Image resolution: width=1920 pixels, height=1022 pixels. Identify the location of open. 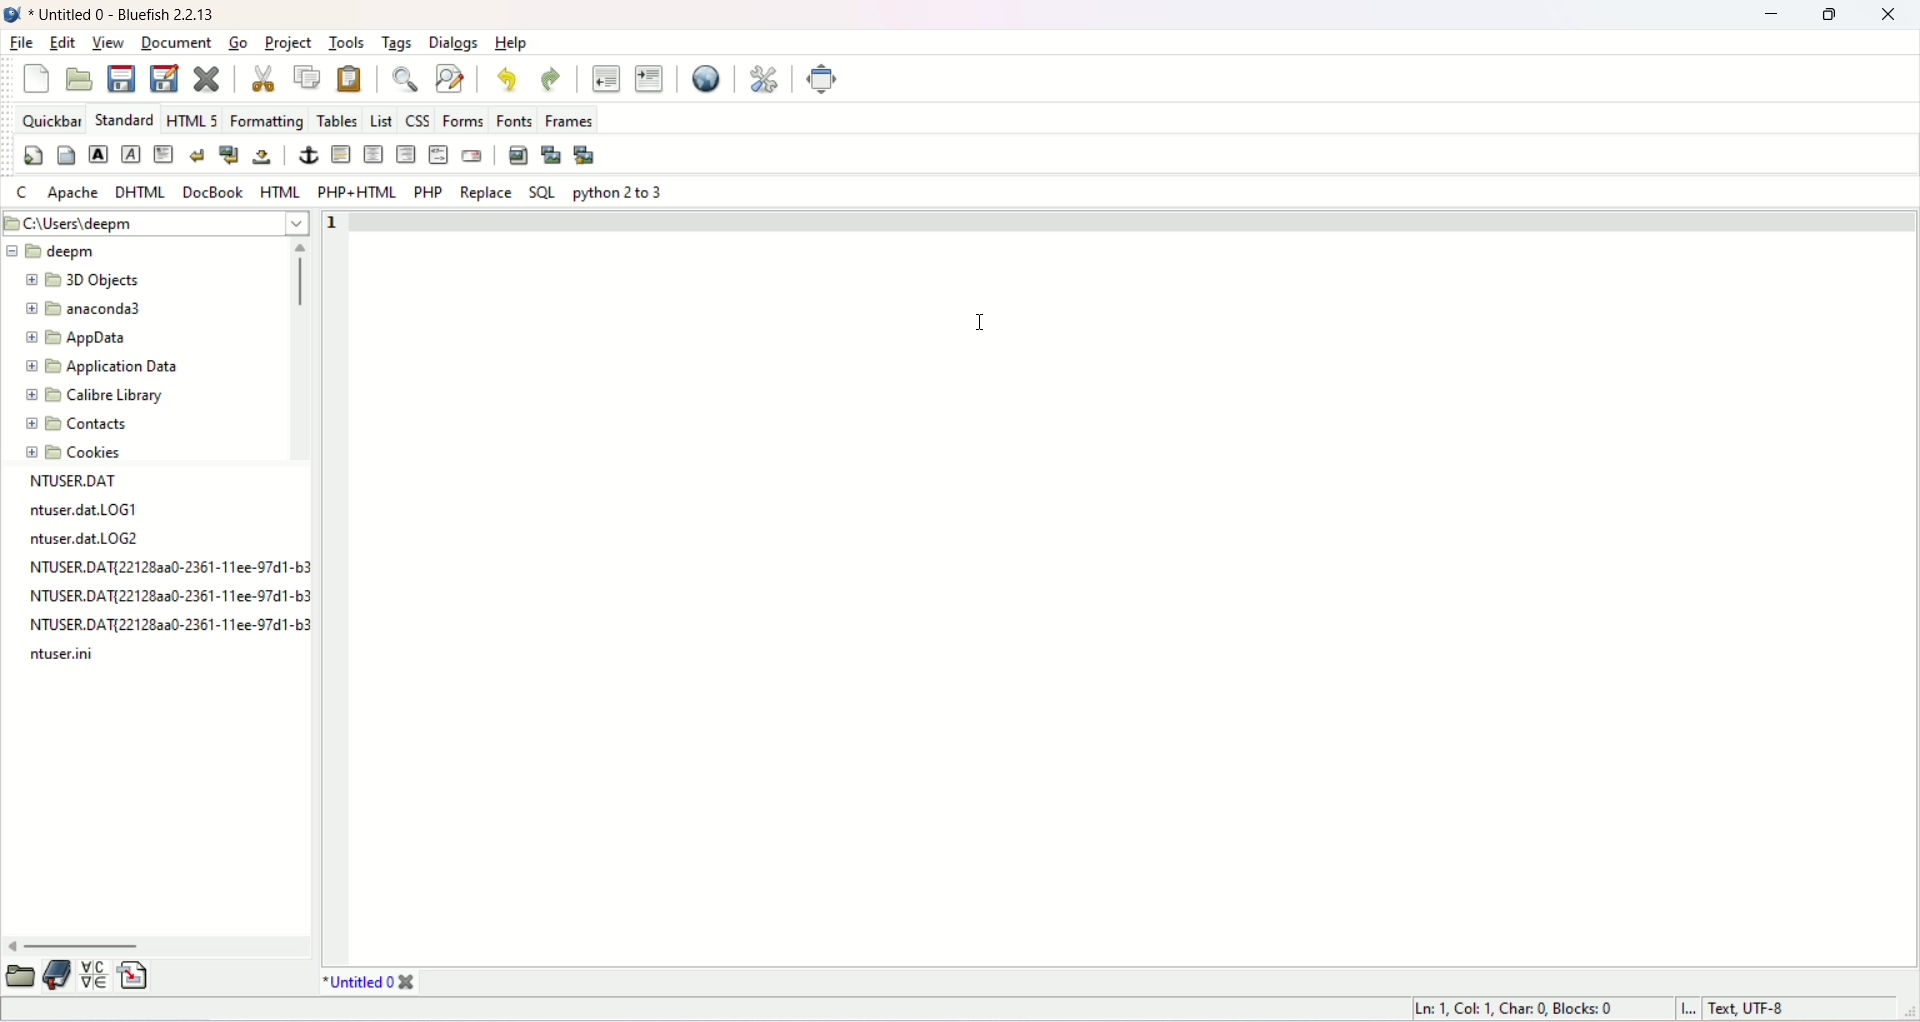
(17, 982).